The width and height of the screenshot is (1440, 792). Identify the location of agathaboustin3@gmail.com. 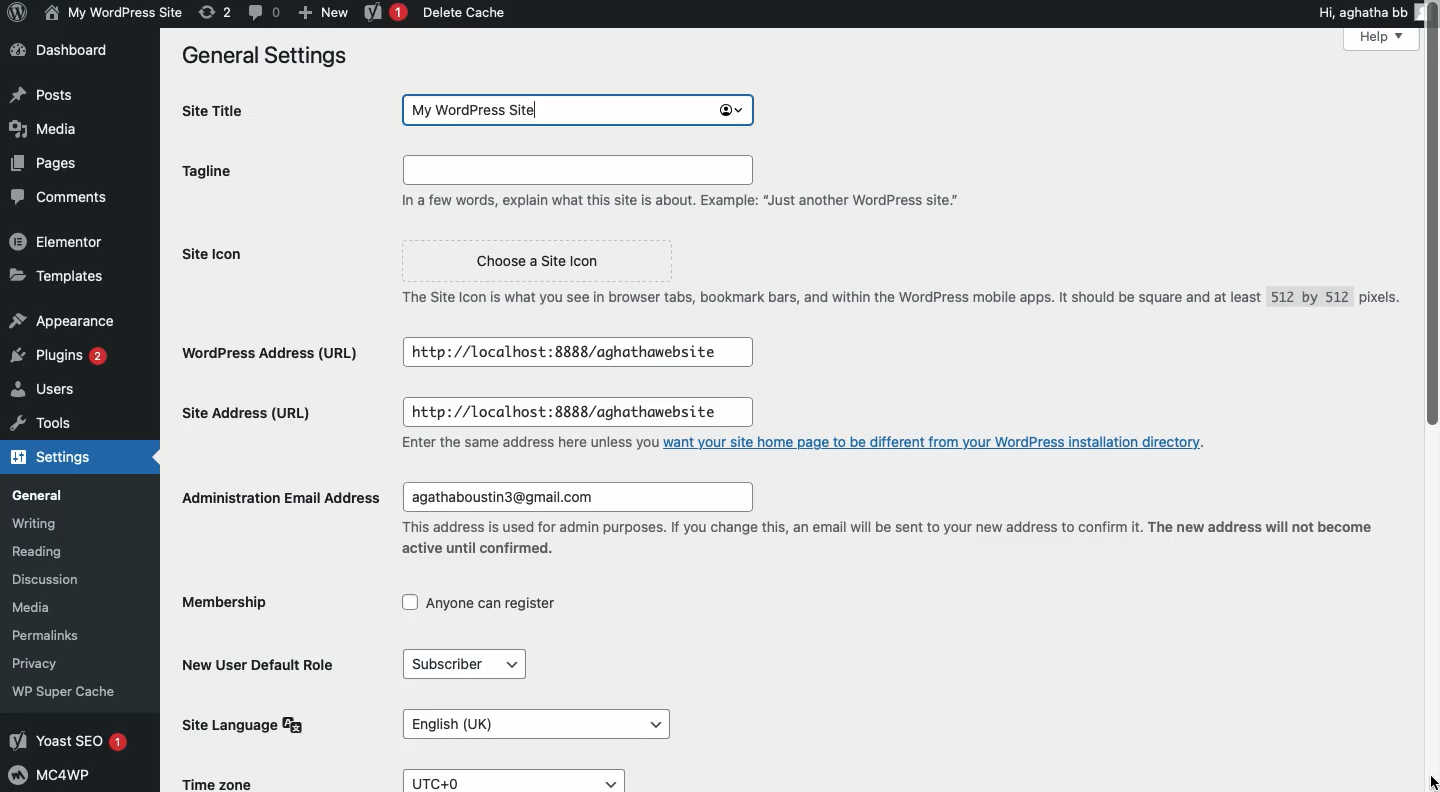
(580, 499).